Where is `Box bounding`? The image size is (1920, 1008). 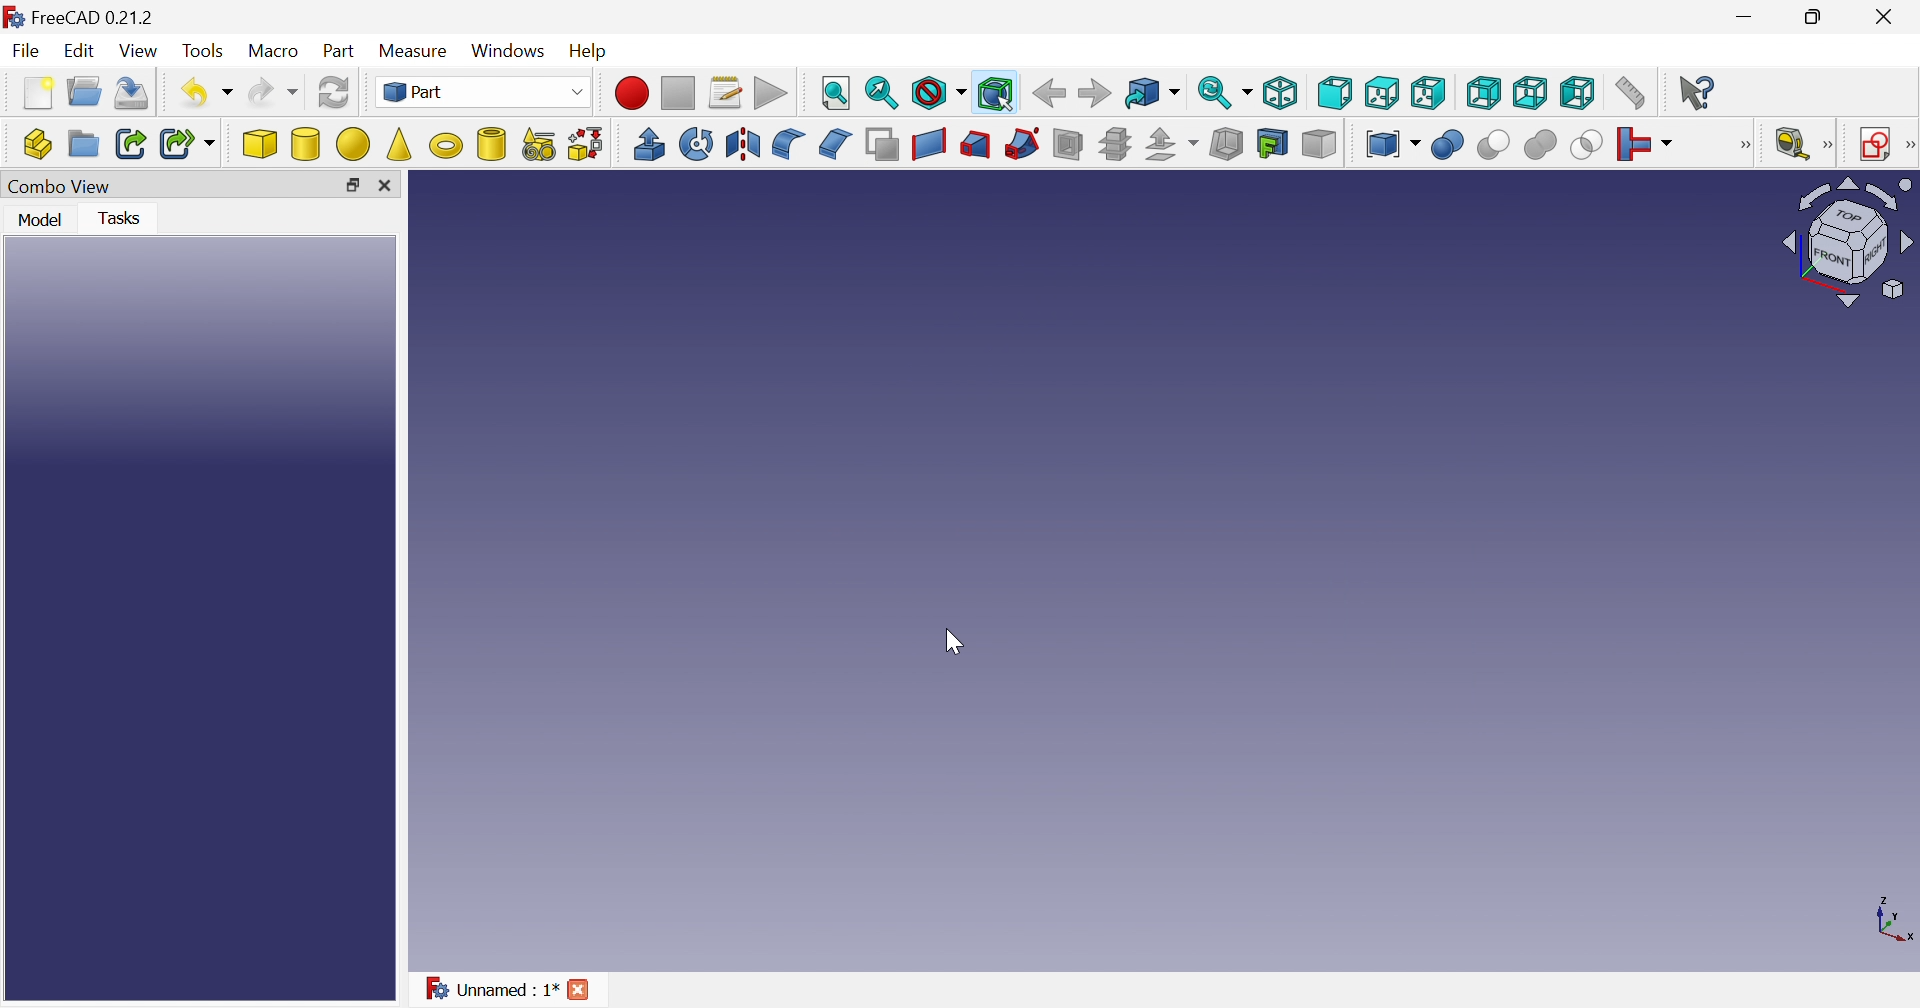
Box bounding is located at coordinates (997, 95).